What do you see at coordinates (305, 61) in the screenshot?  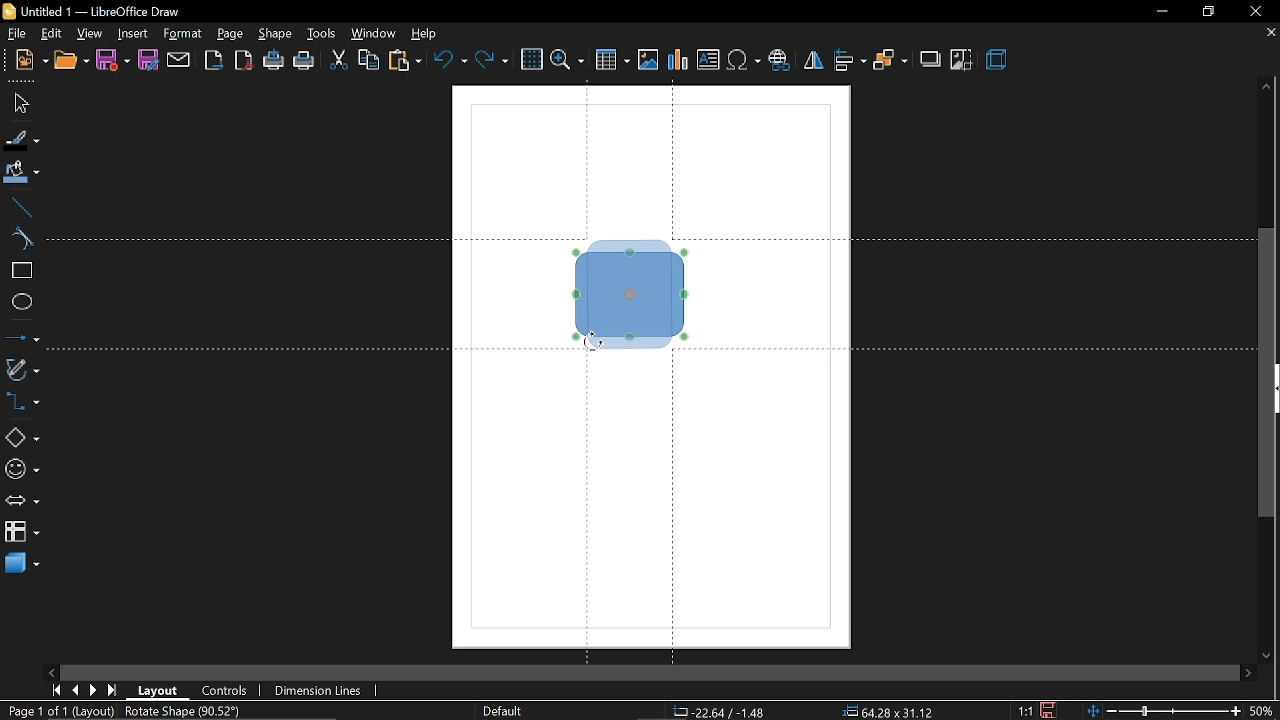 I see `print` at bounding box center [305, 61].